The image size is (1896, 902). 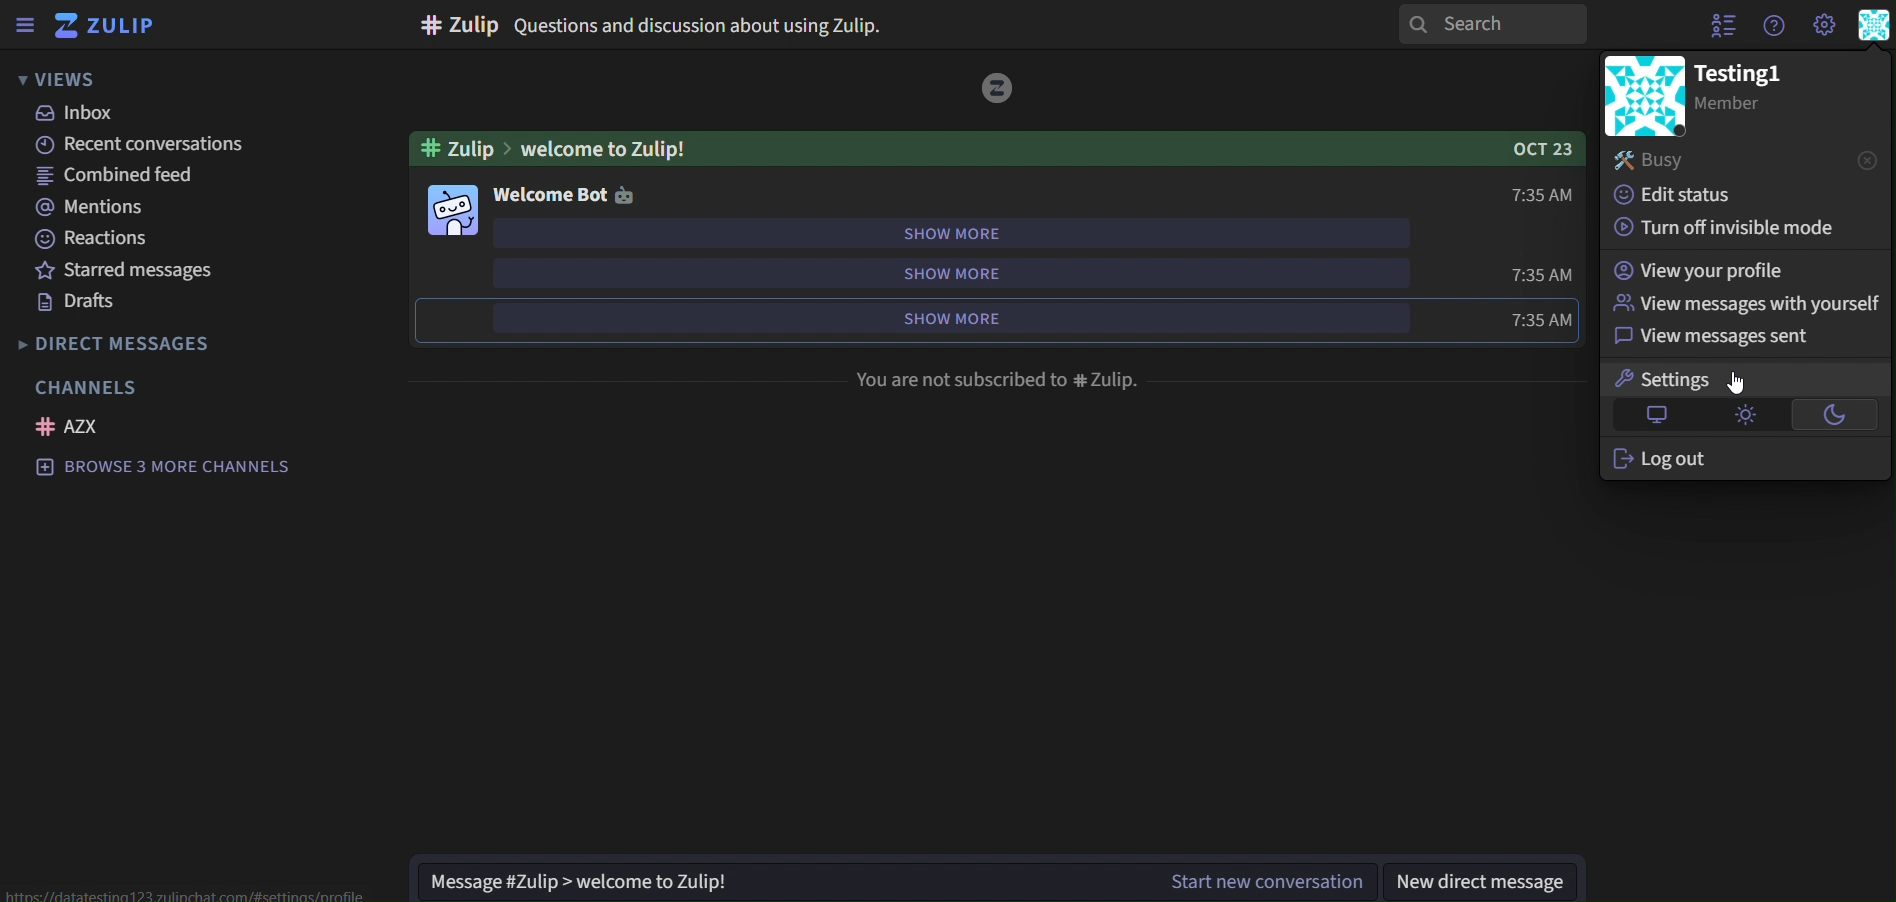 I want to click on welcome bot, so click(x=561, y=194).